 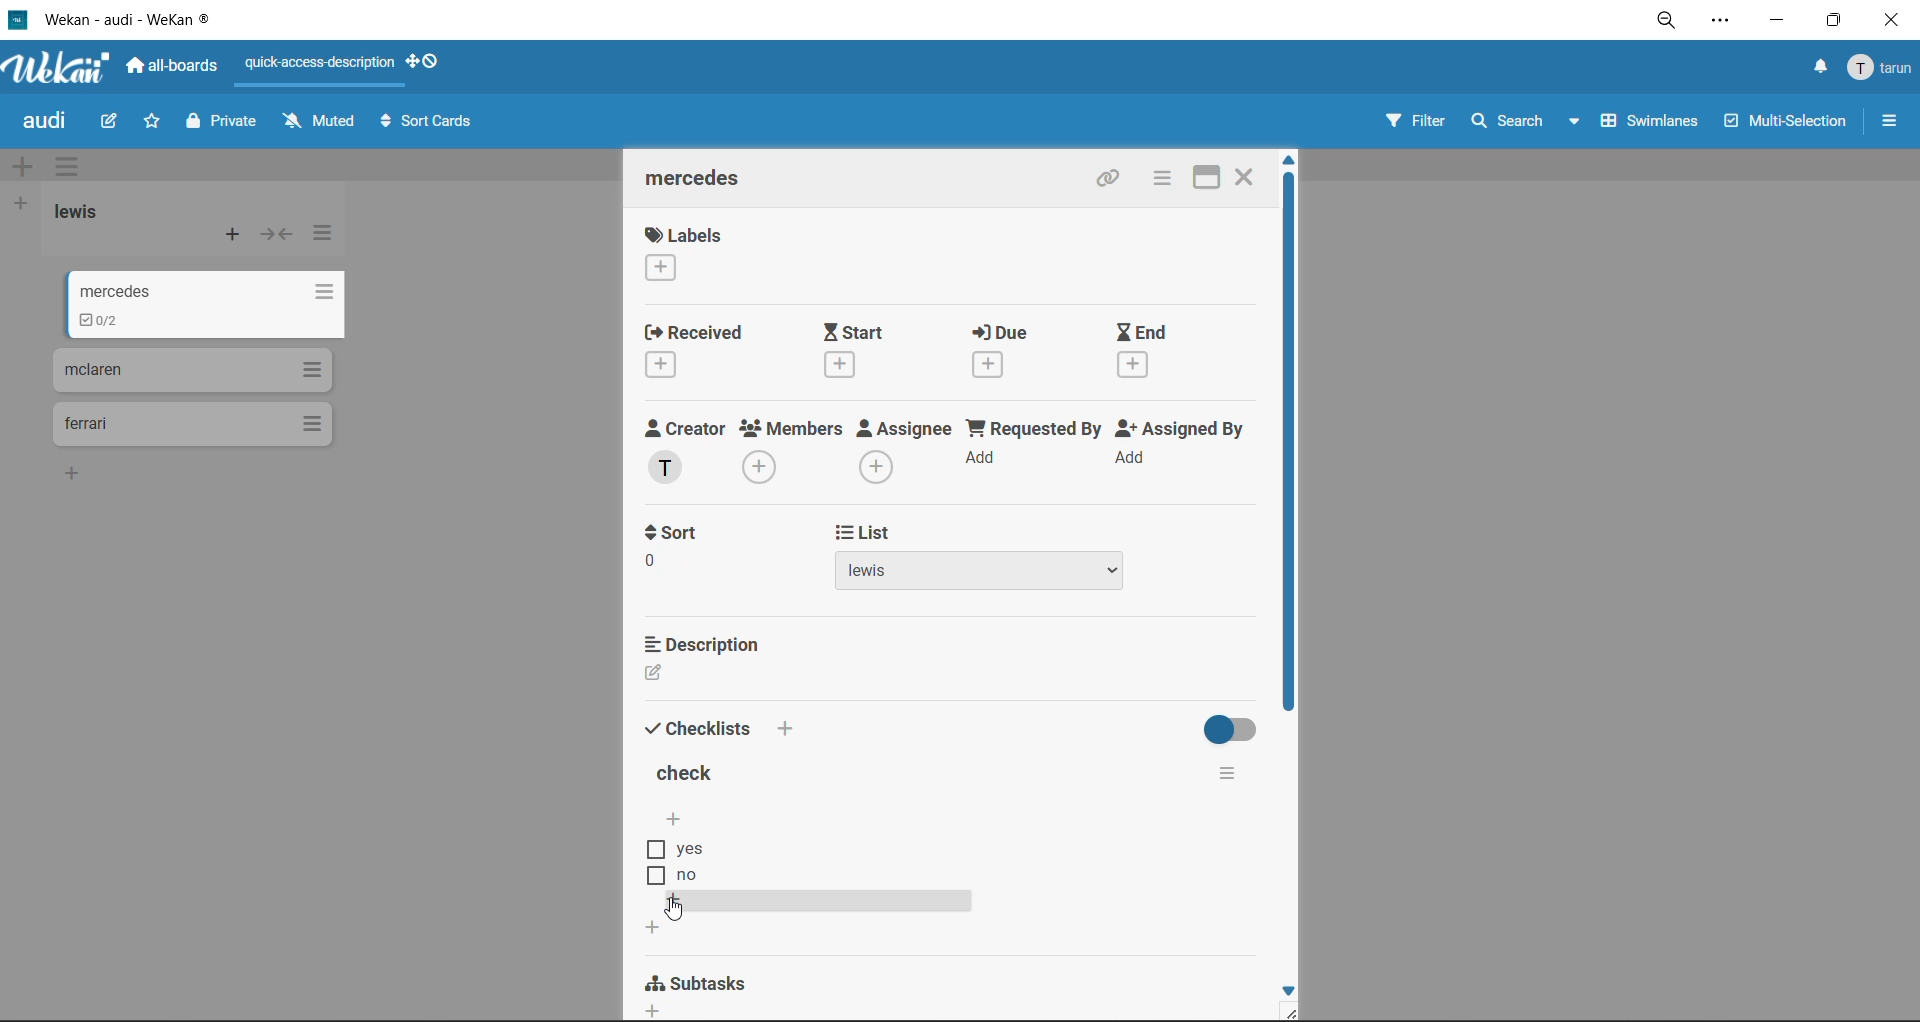 What do you see at coordinates (124, 21) in the screenshot?
I see `Wekan - audi - WeKan` at bounding box center [124, 21].